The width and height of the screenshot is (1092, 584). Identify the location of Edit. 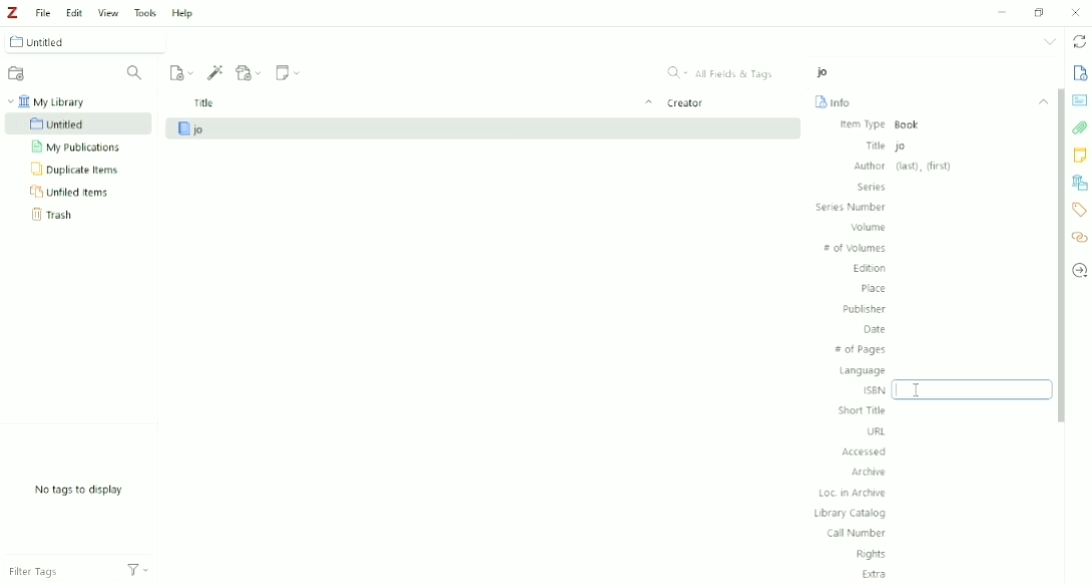
(75, 12).